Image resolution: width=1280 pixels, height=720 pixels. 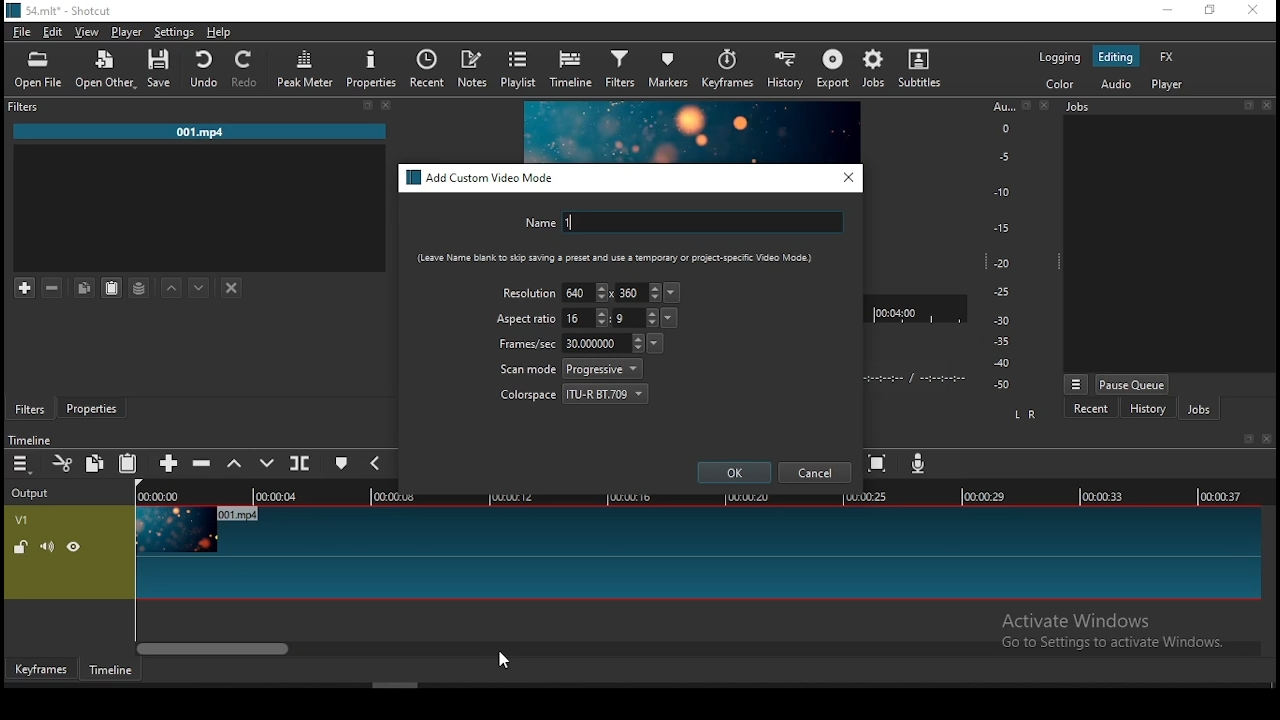 What do you see at coordinates (53, 33) in the screenshot?
I see `edit` at bounding box center [53, 33].